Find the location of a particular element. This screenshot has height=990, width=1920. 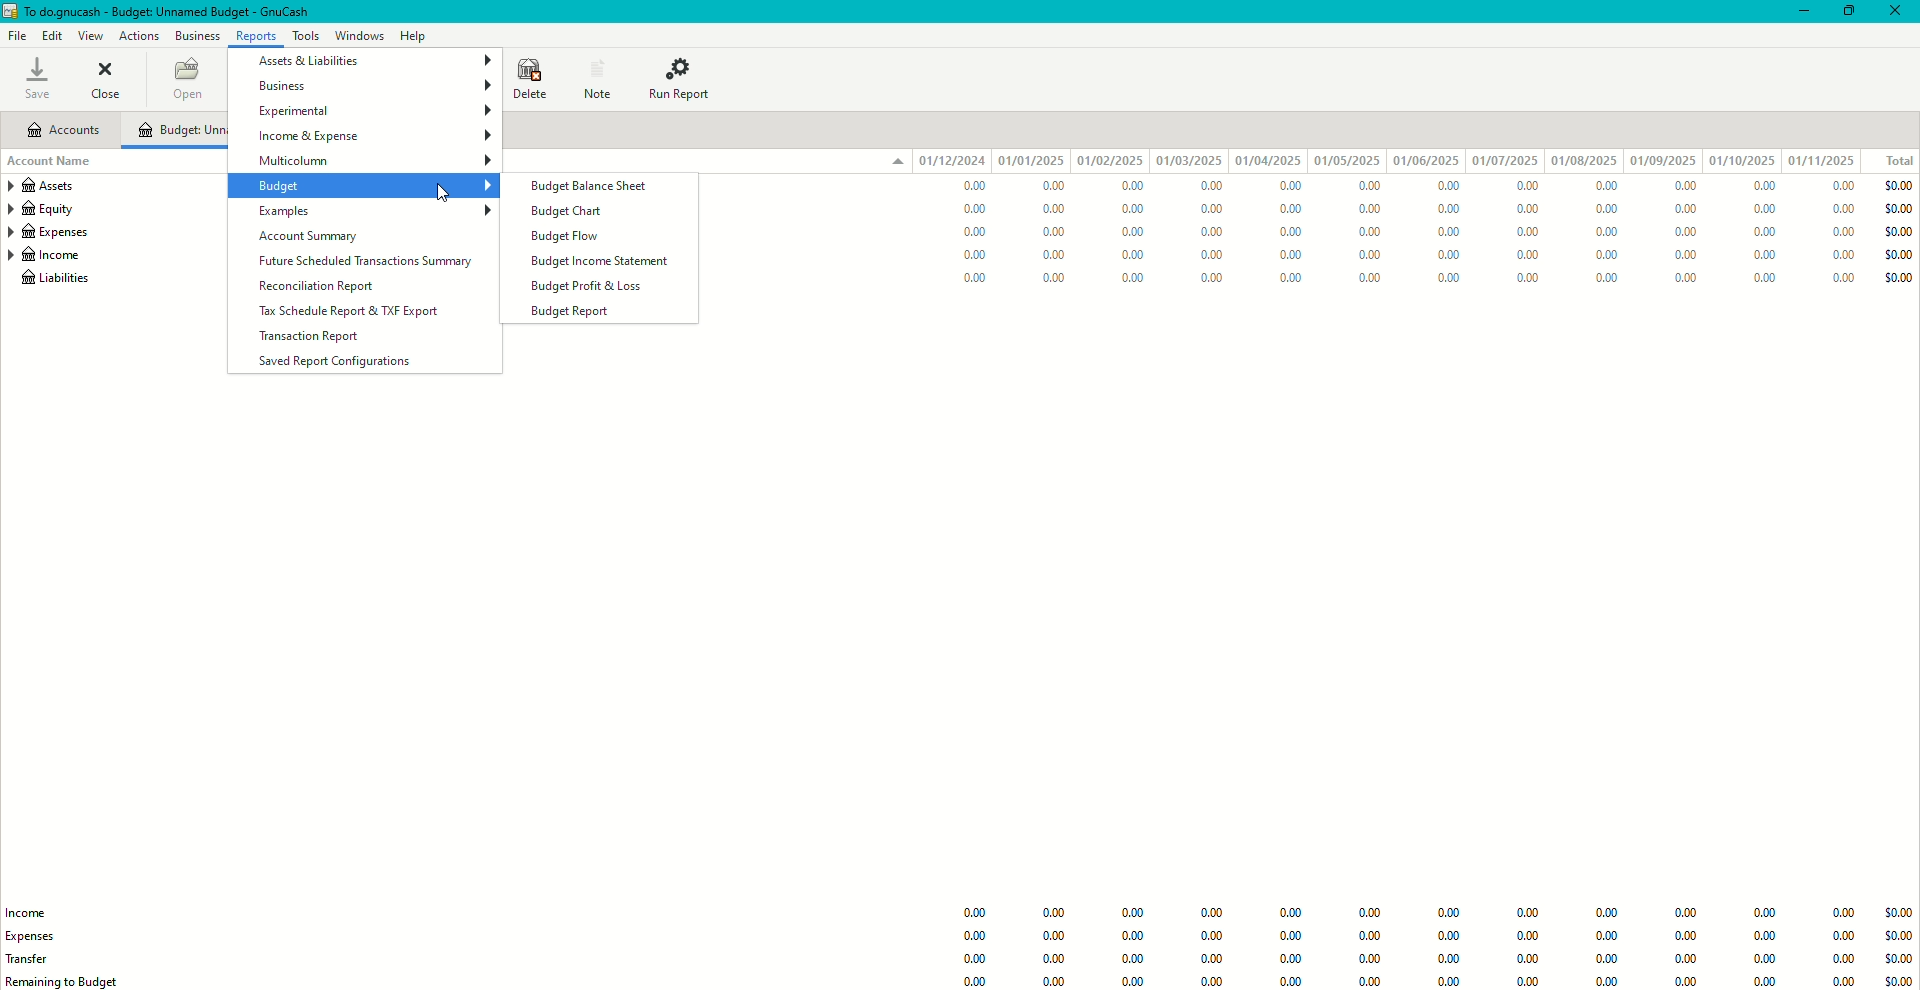

01/03/2025 is located at coordinates (1188, 160).